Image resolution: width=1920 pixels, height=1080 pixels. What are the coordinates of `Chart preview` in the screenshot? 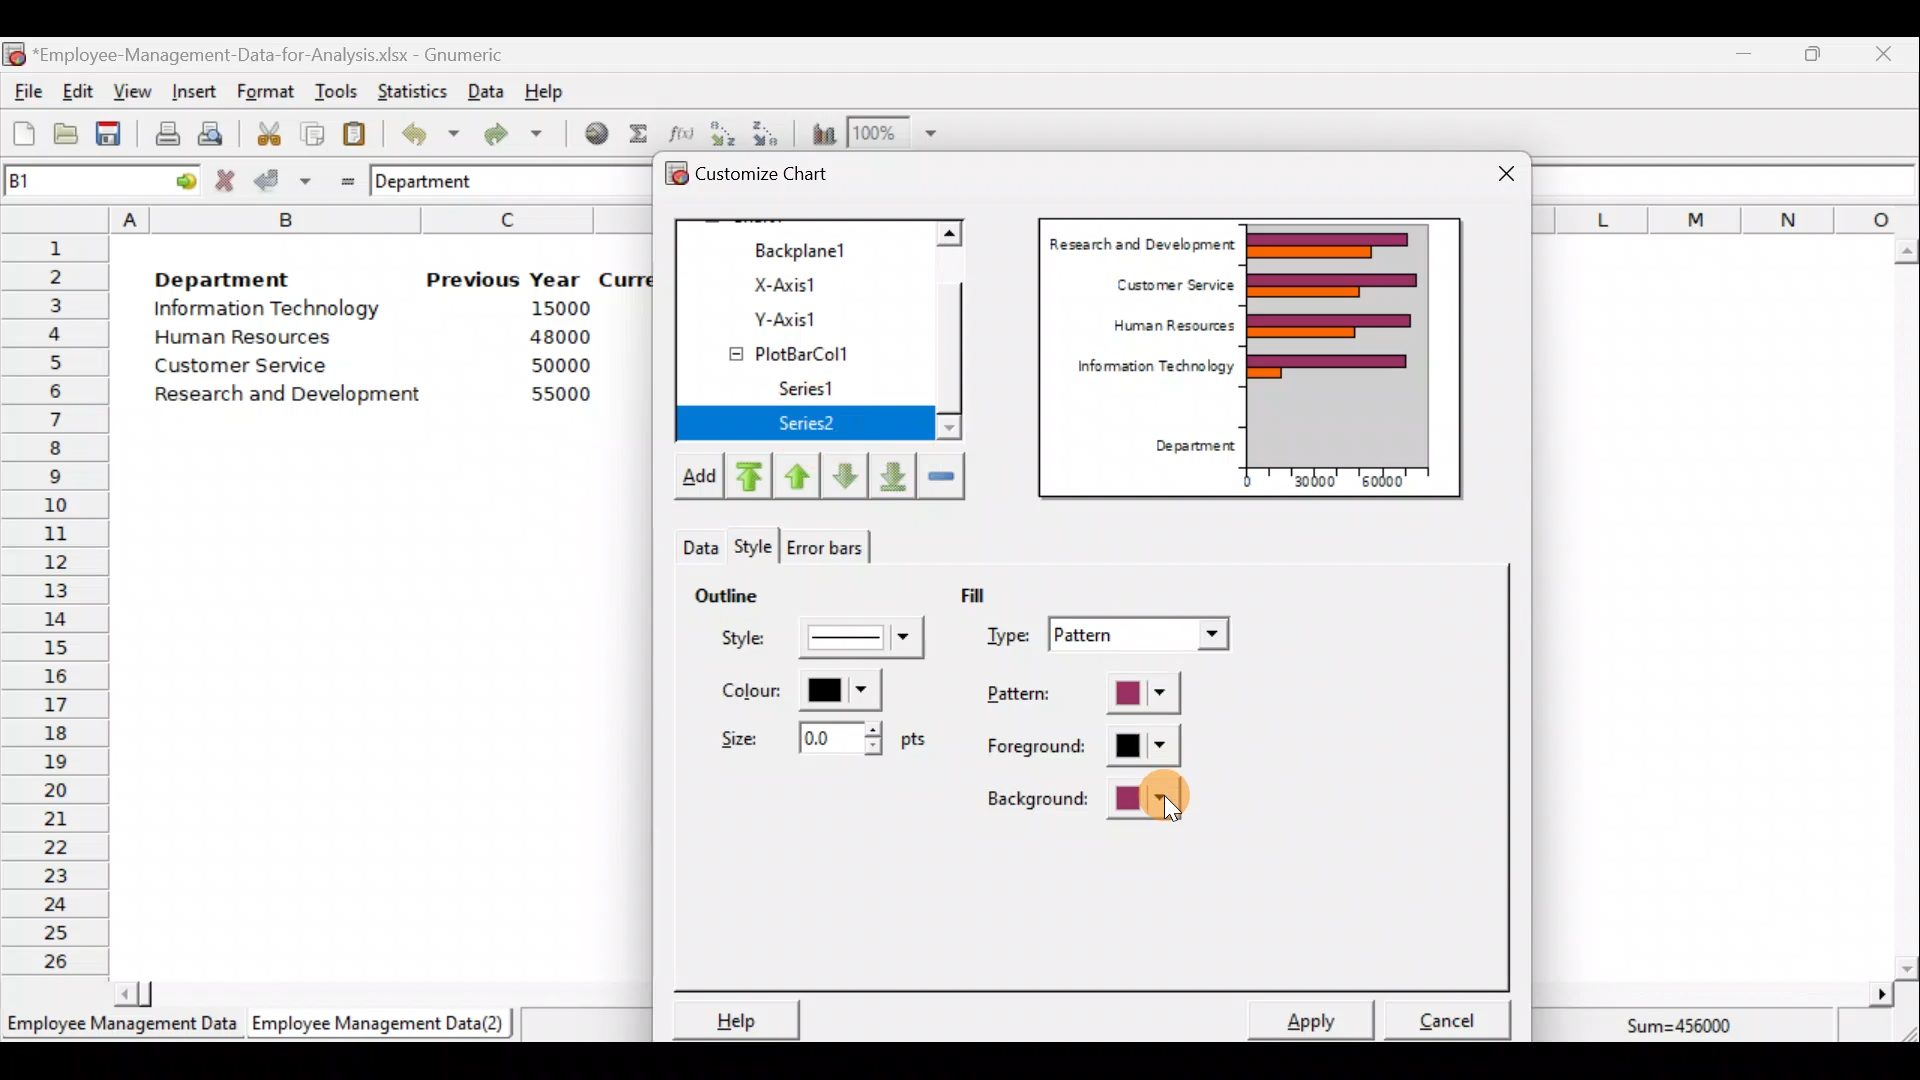 It's located at (1351, 344).